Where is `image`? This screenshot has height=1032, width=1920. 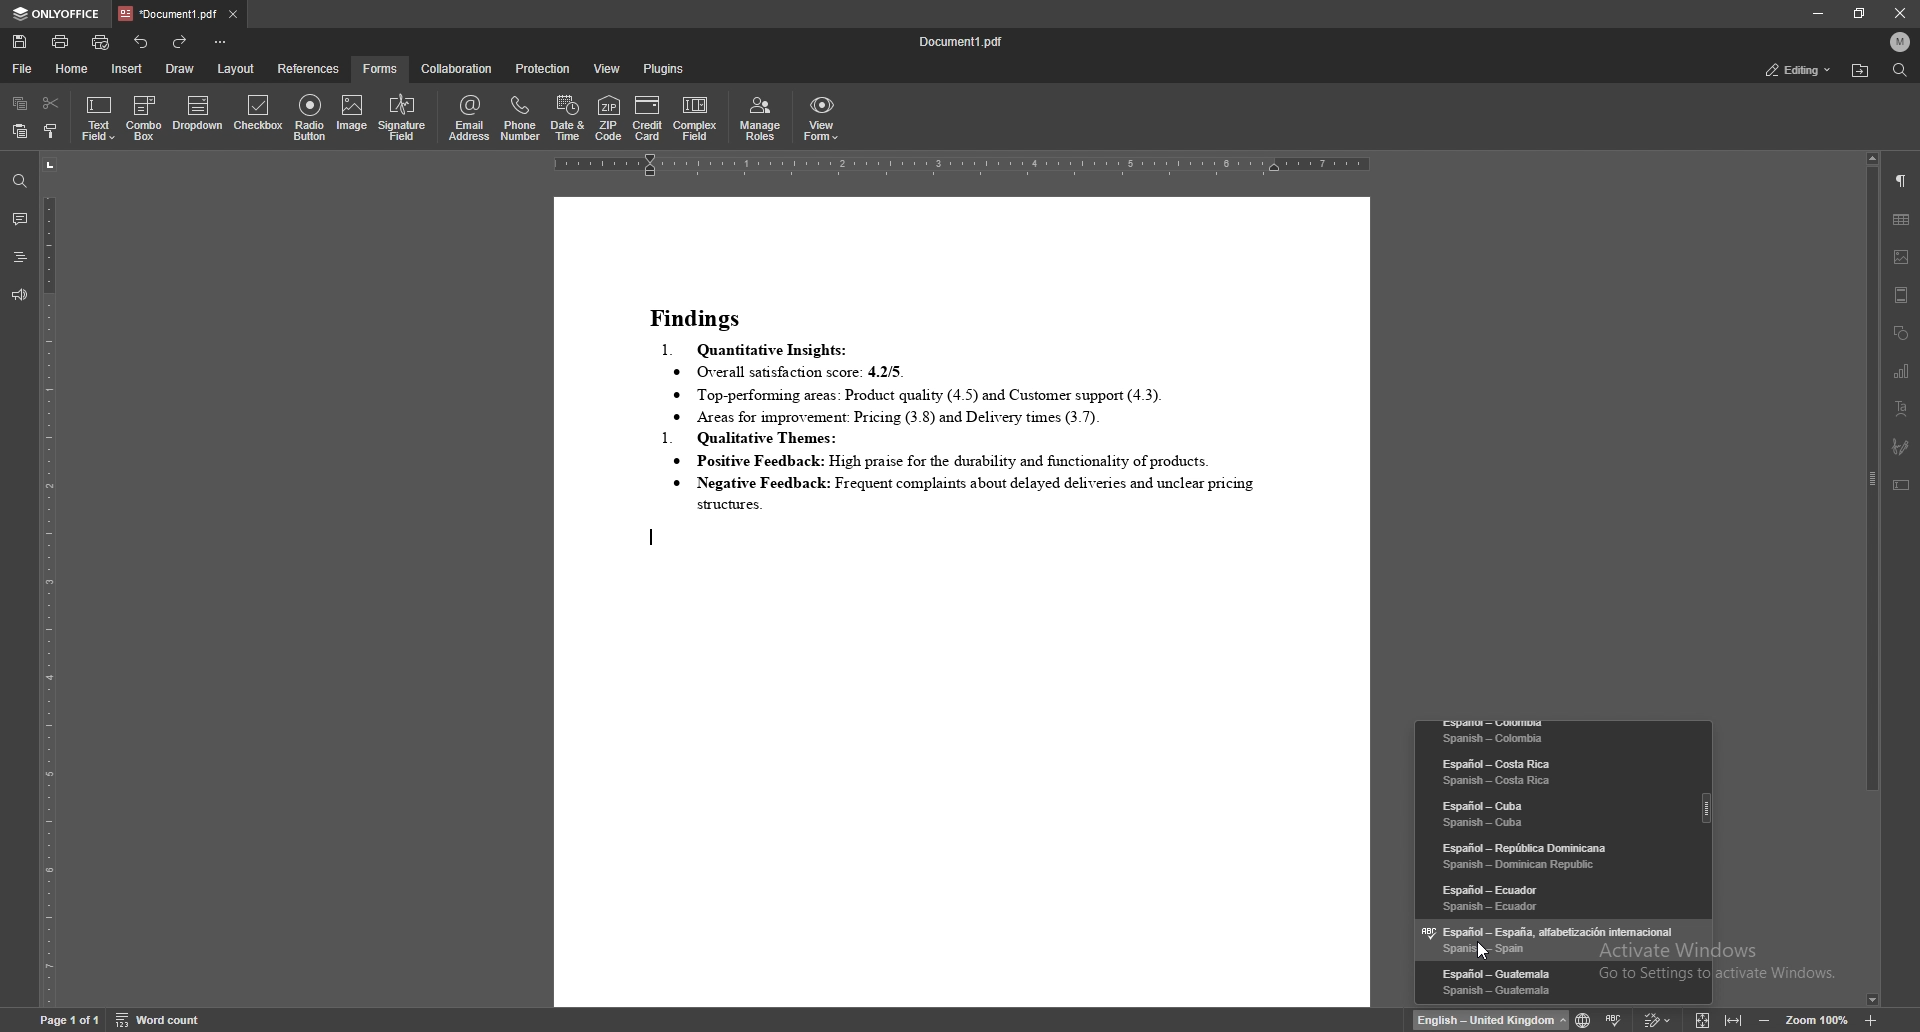
image is located at coordinates (1902, 257).